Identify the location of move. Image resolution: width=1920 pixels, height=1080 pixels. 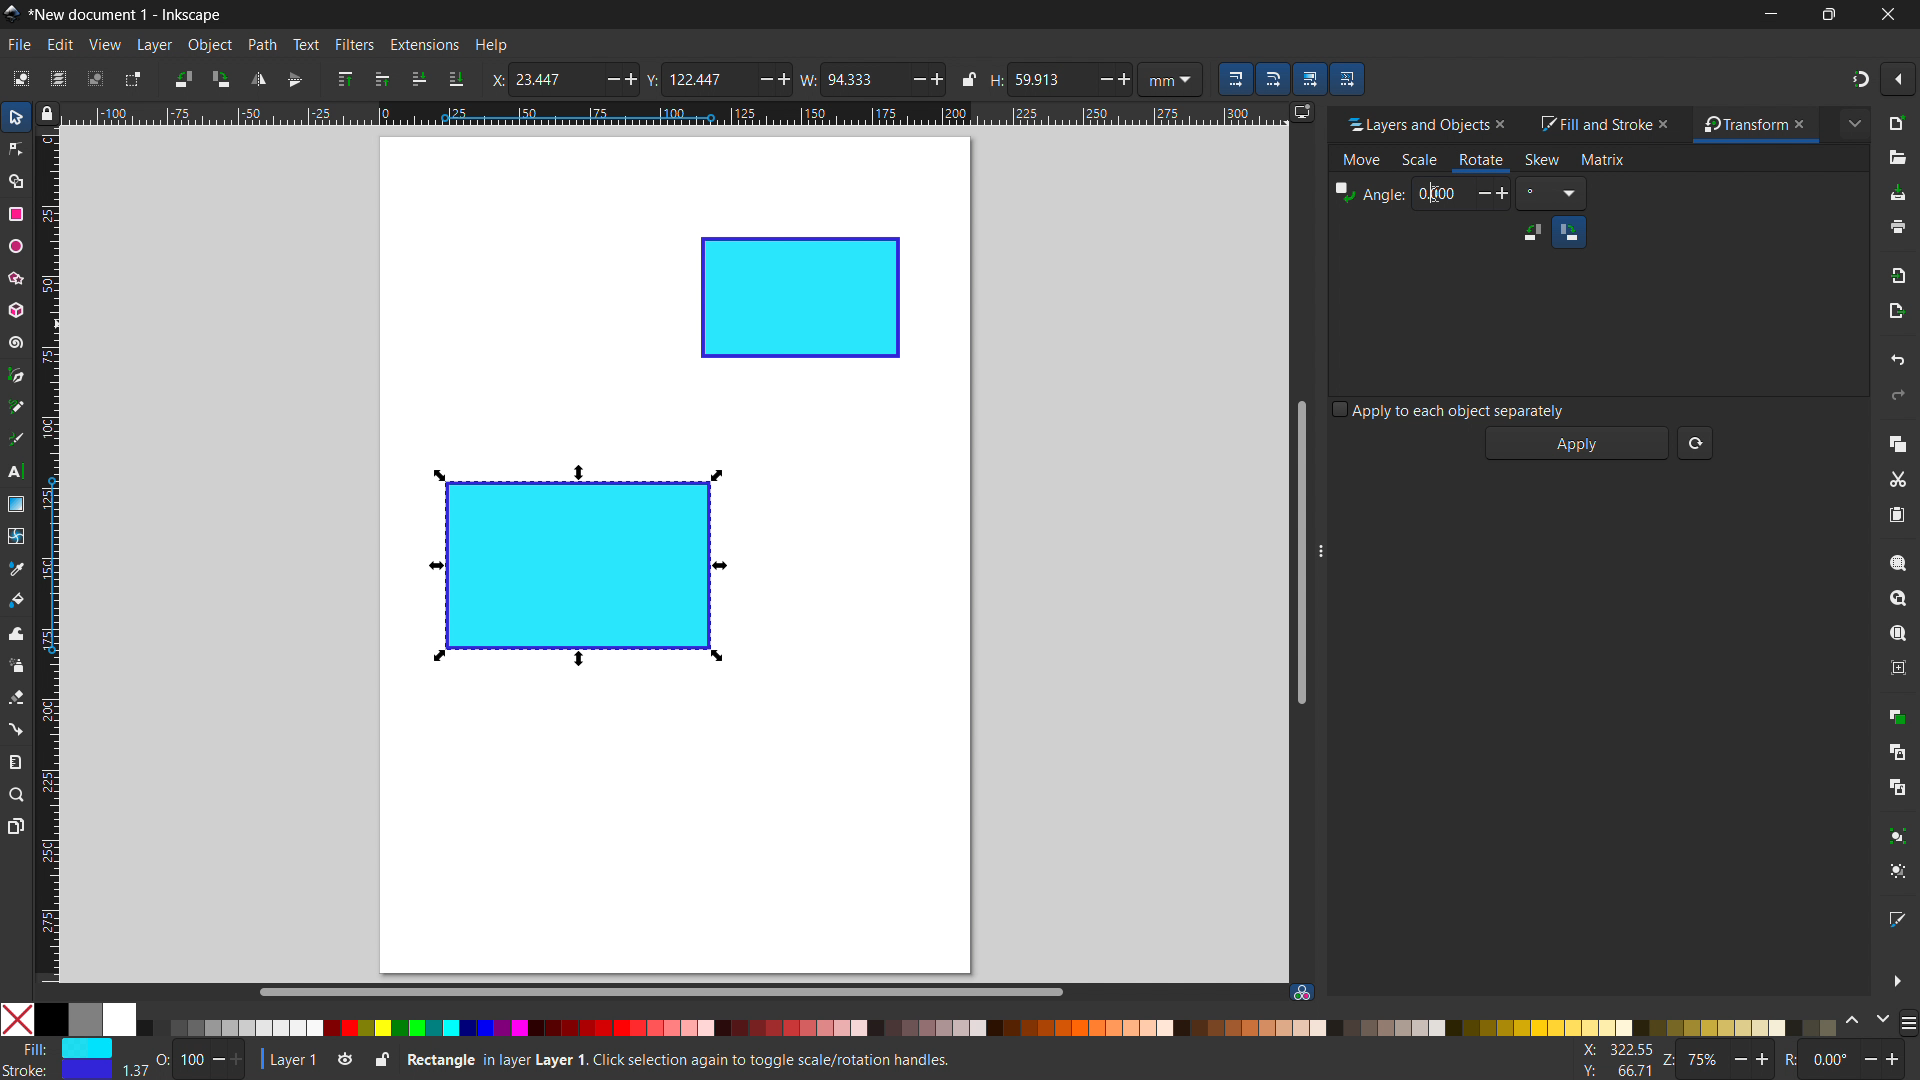
(1362, 161).